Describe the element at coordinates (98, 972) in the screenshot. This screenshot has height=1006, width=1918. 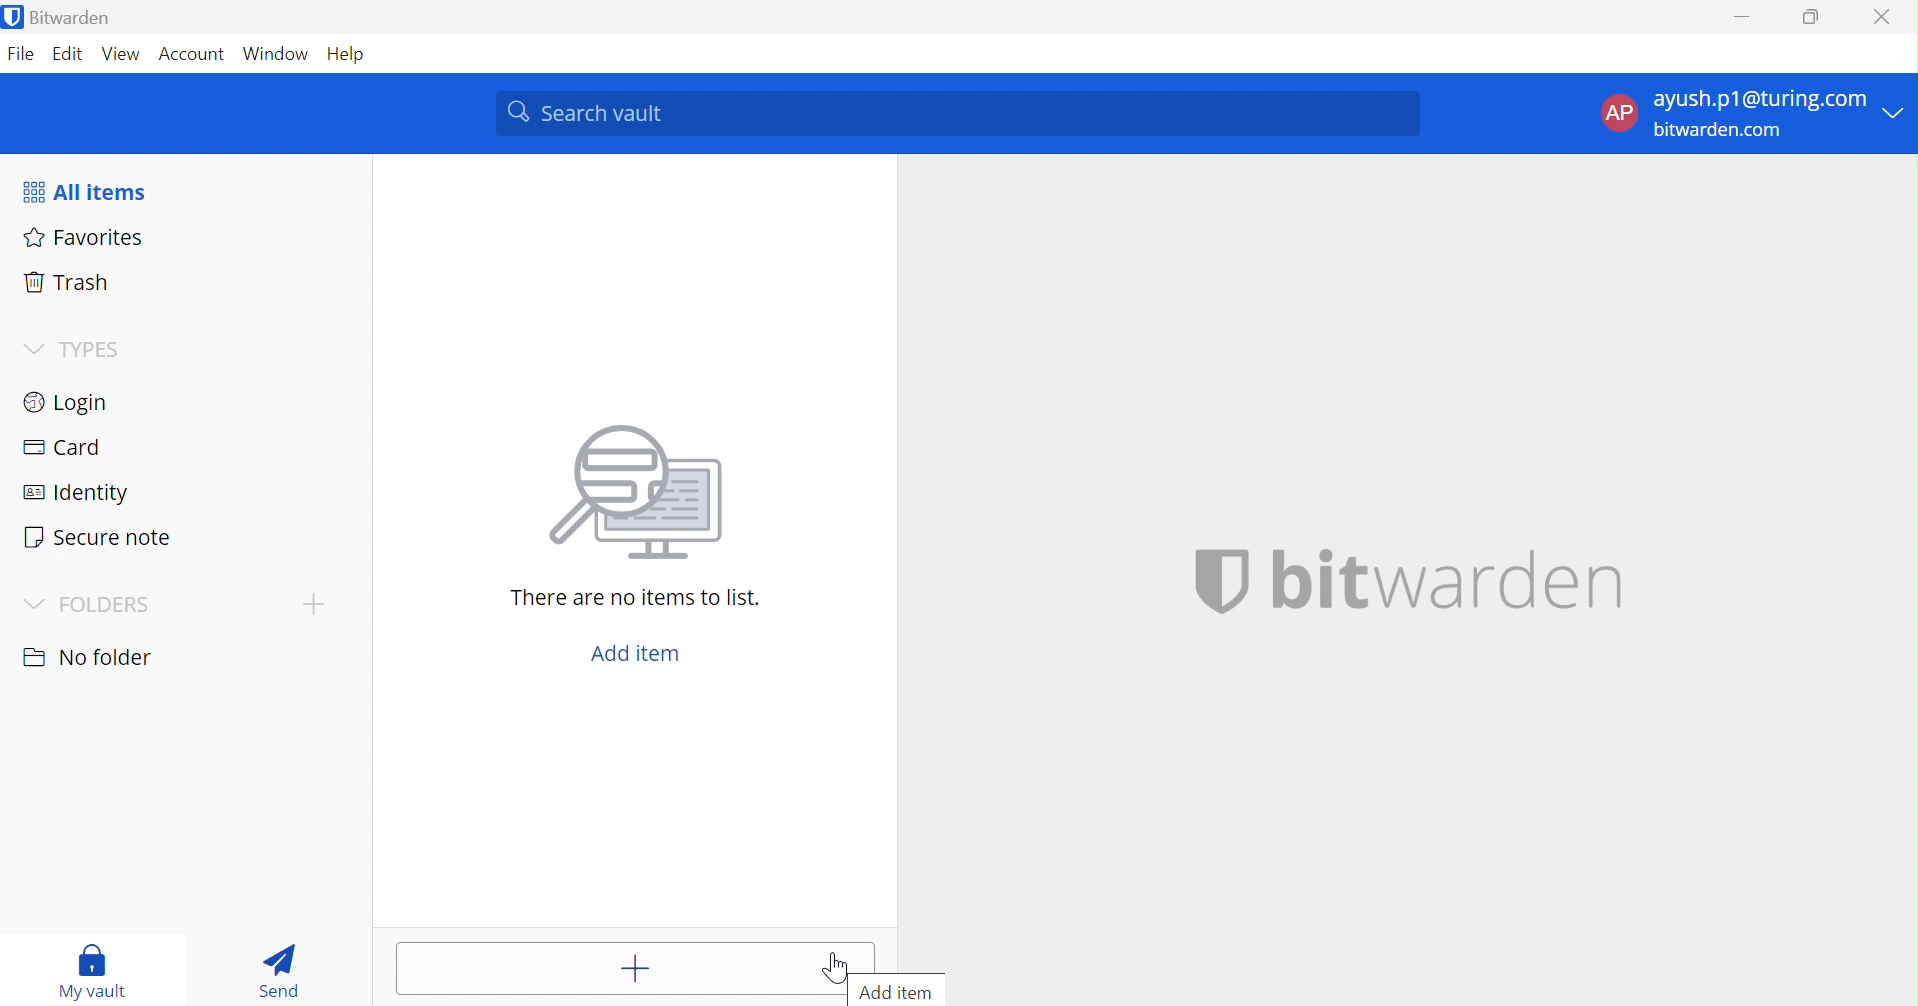
I see `My vault` at that location.